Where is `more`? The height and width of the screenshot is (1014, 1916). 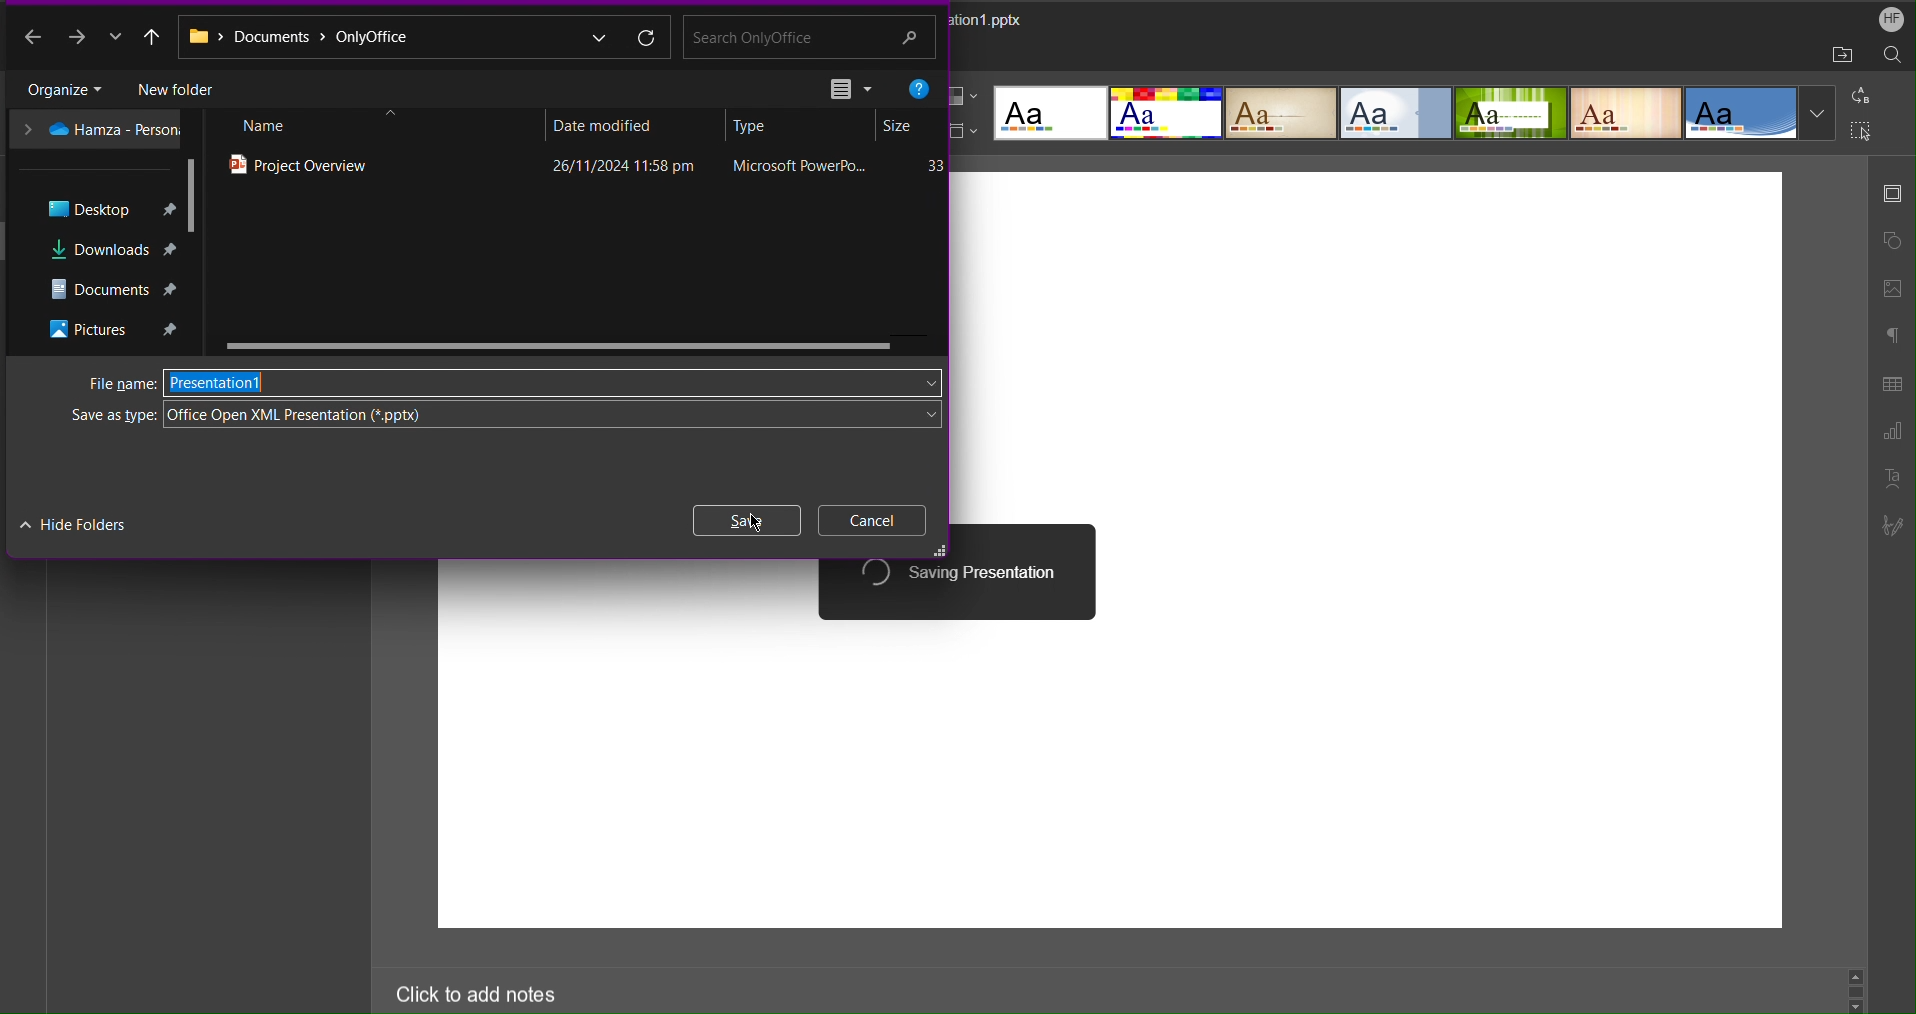 more is located at coordinates (113, 37).